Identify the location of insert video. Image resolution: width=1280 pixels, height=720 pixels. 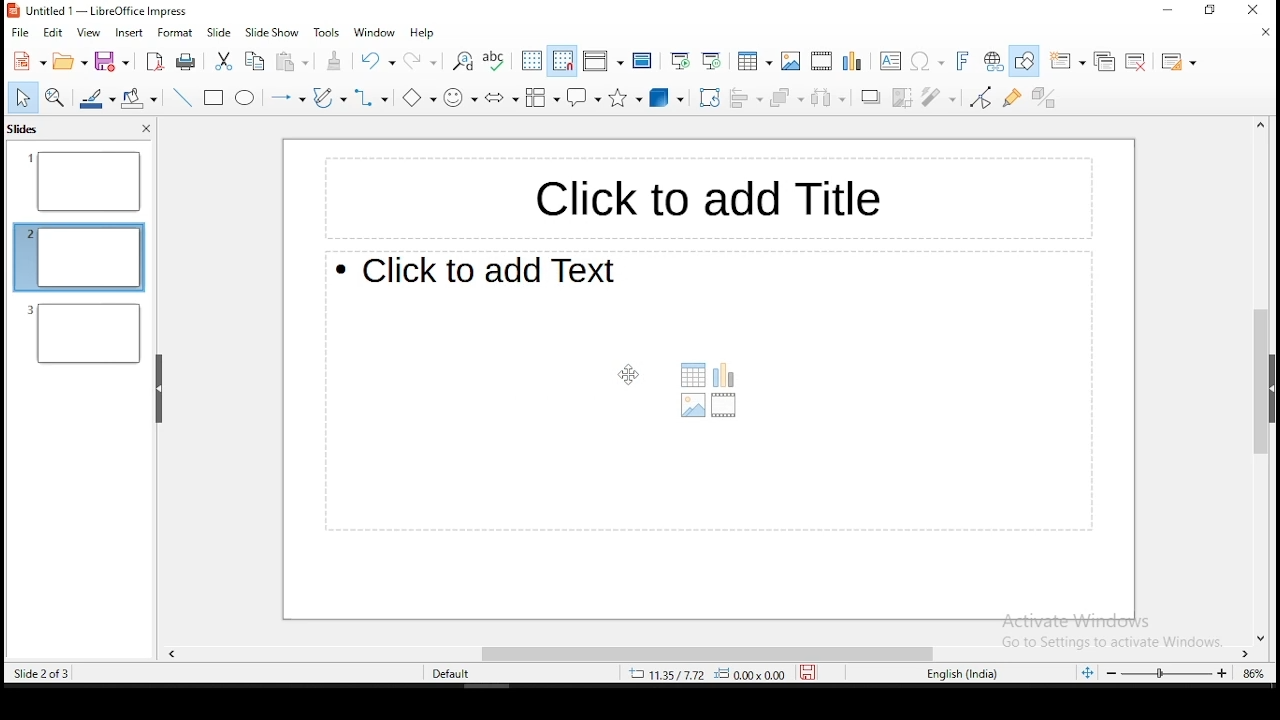
(821, 59).